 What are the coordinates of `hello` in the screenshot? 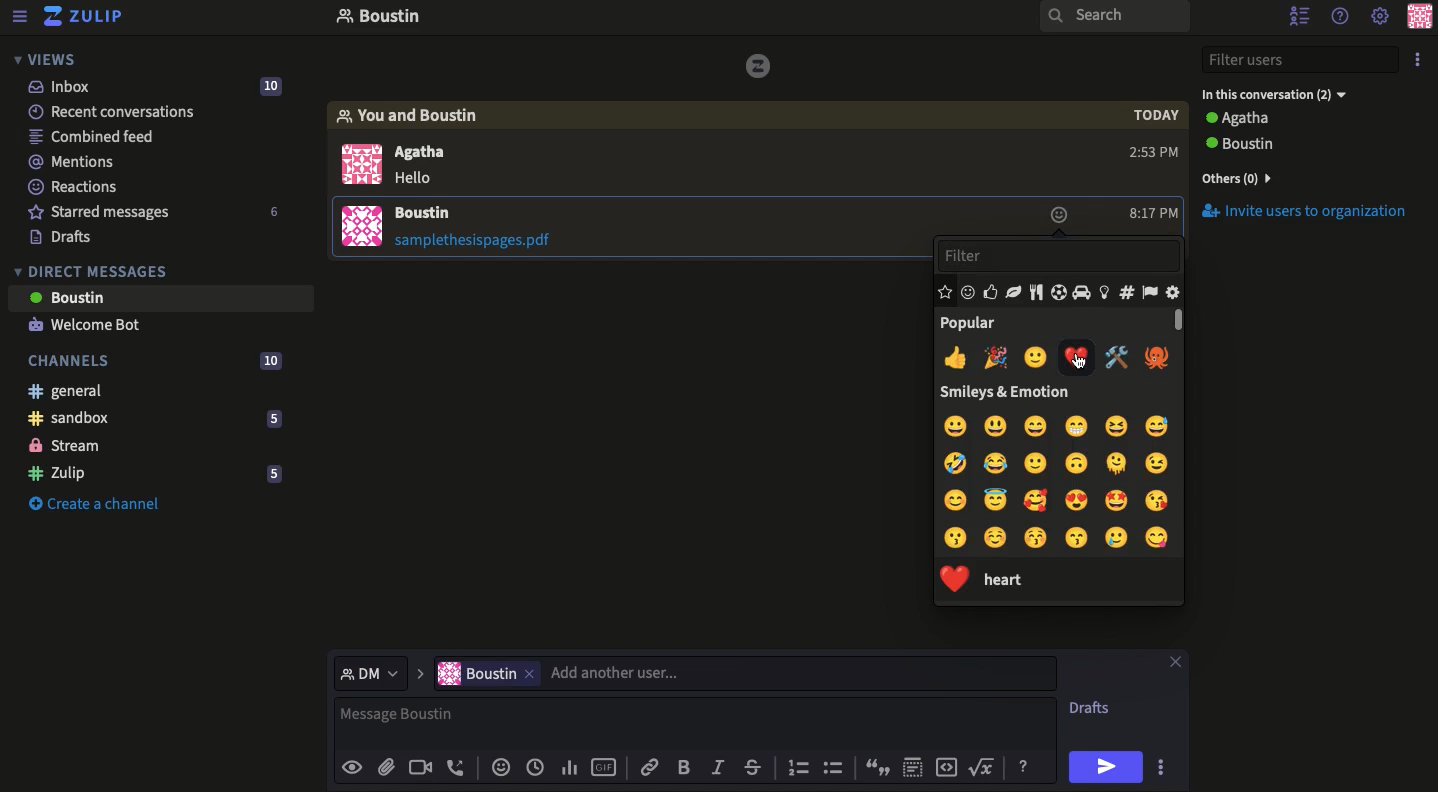 It's located at (416, 178).